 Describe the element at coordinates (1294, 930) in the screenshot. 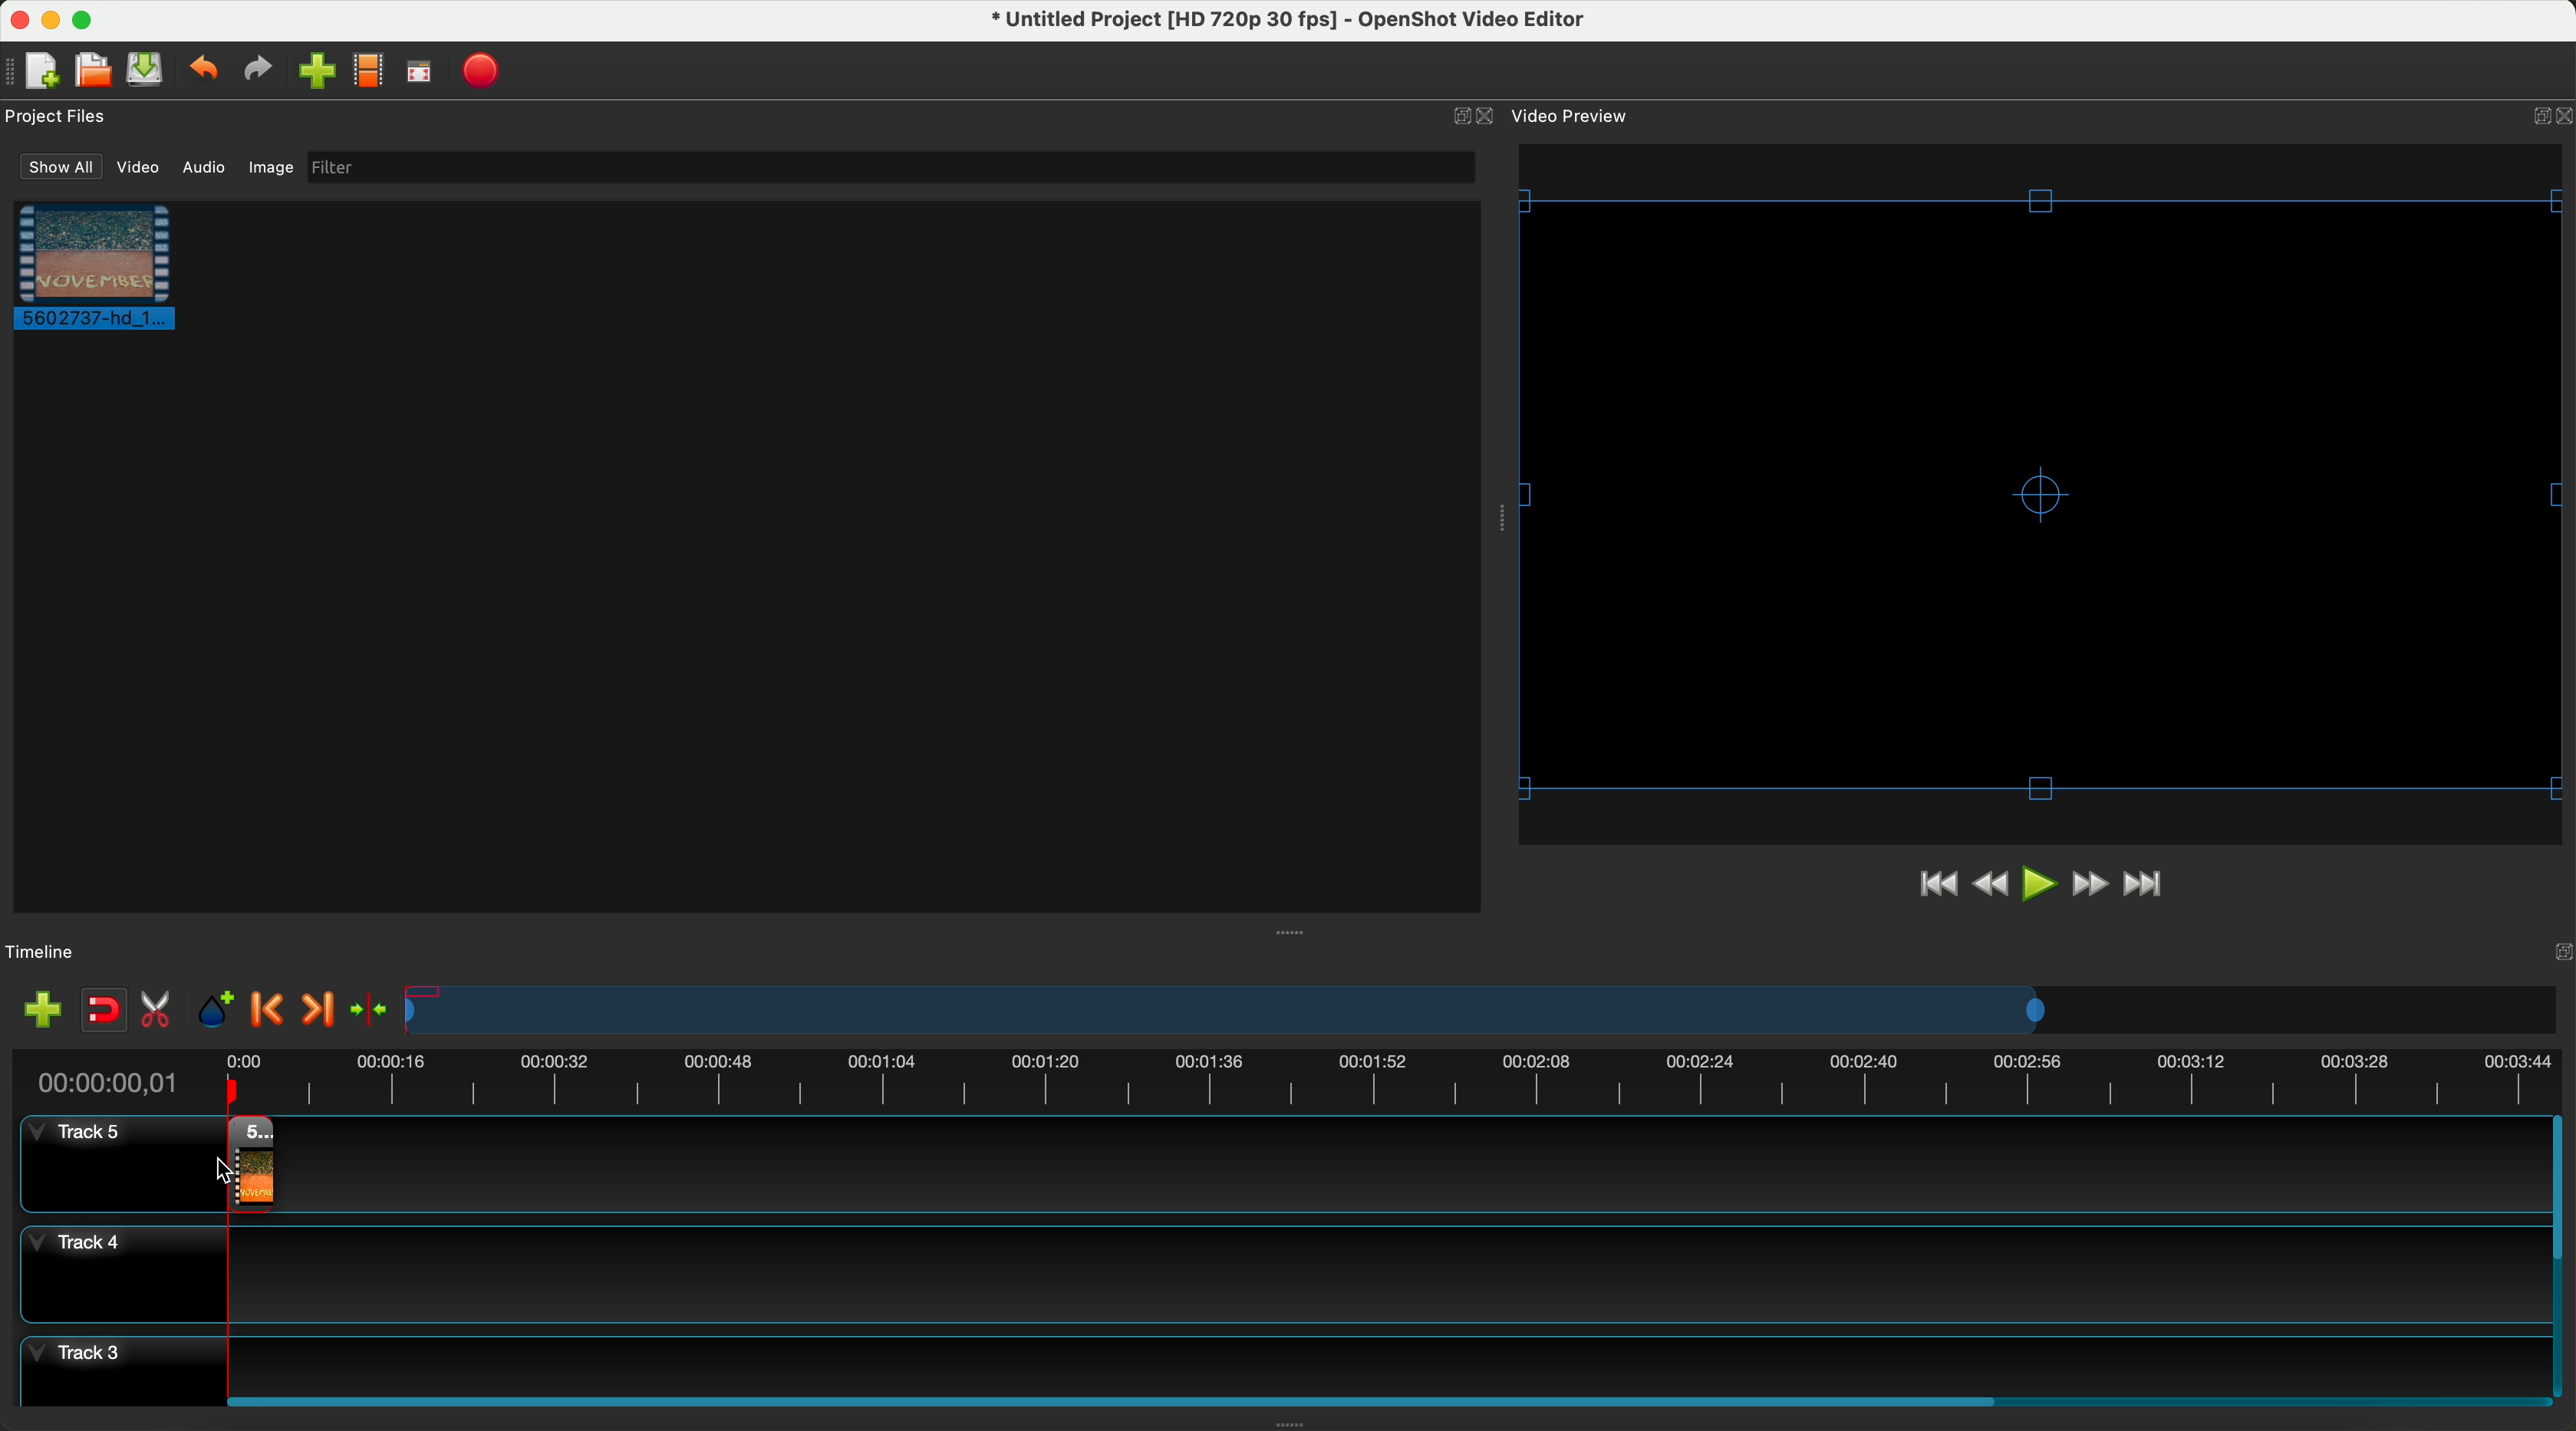

I see `` at that location.